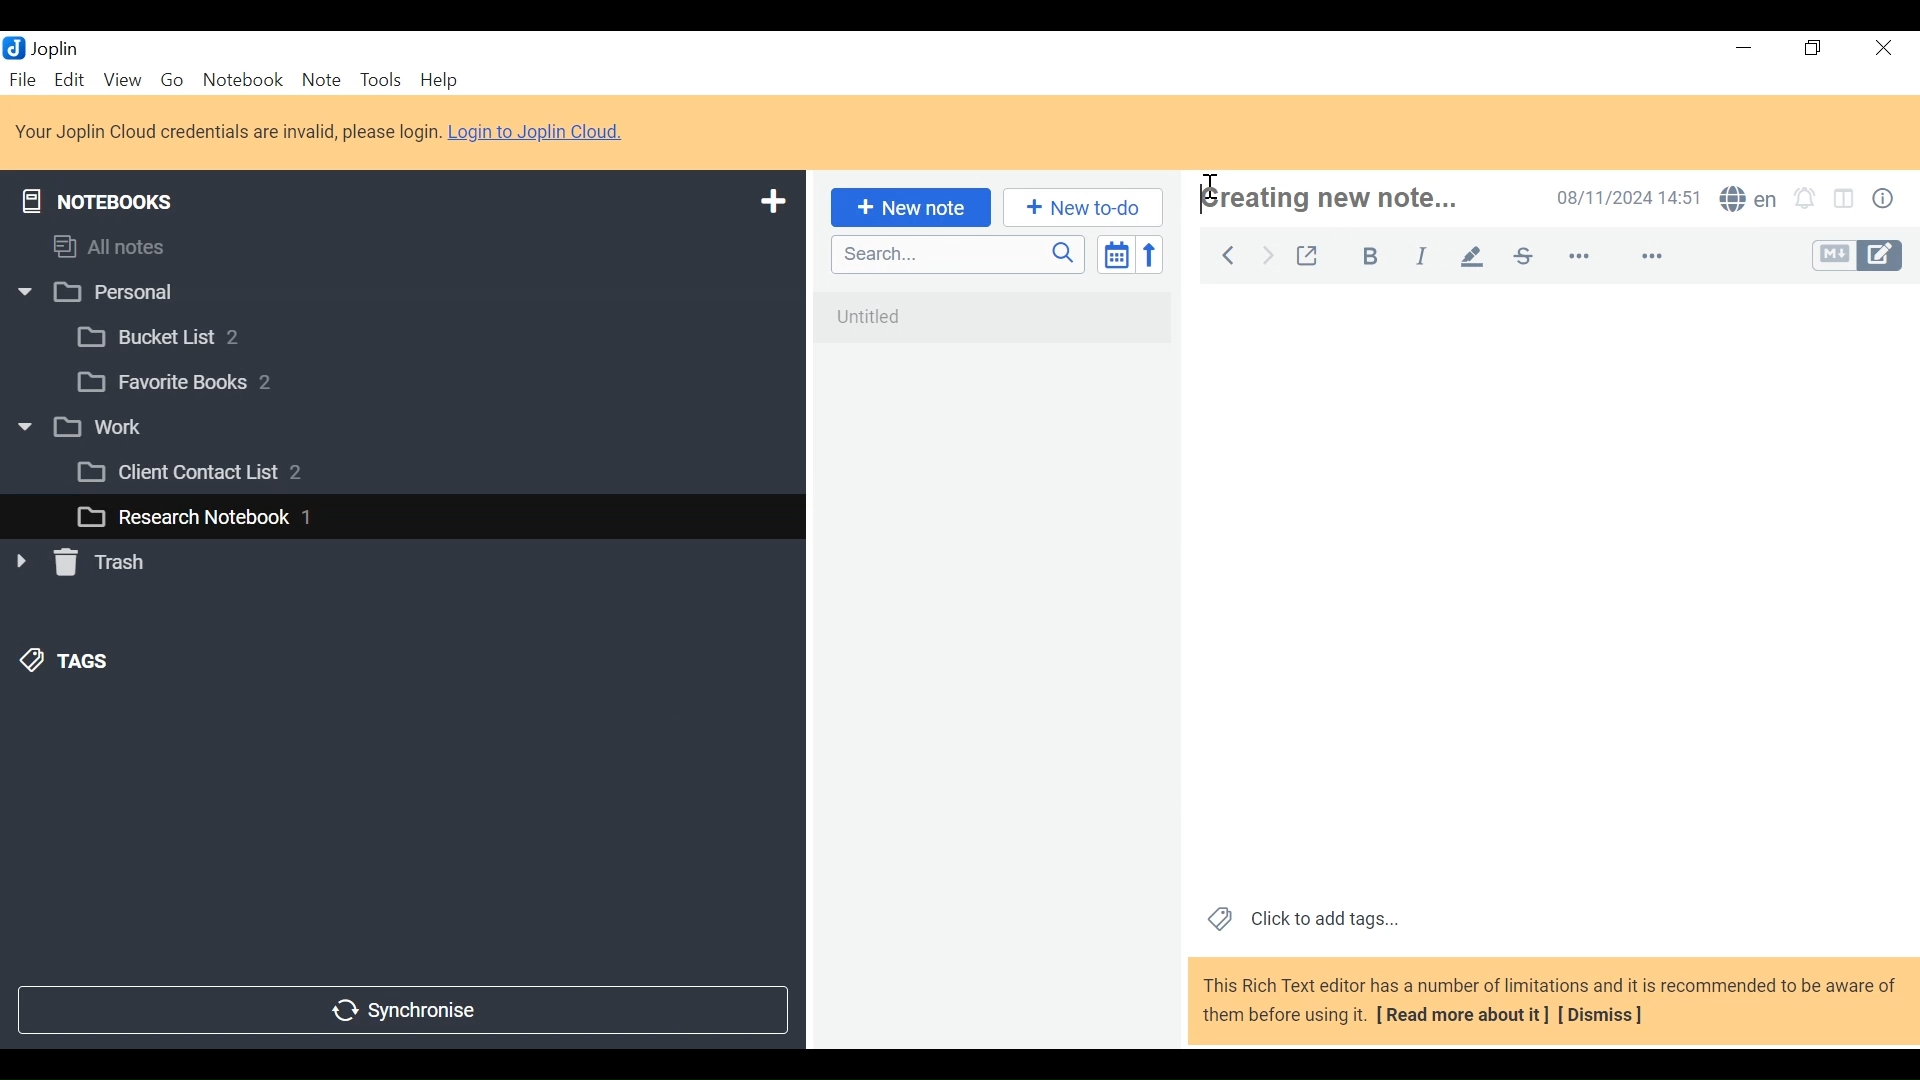 This screenshot has height=1080, width=1920. I want to click on Click to add tags, so click(1299, 917).